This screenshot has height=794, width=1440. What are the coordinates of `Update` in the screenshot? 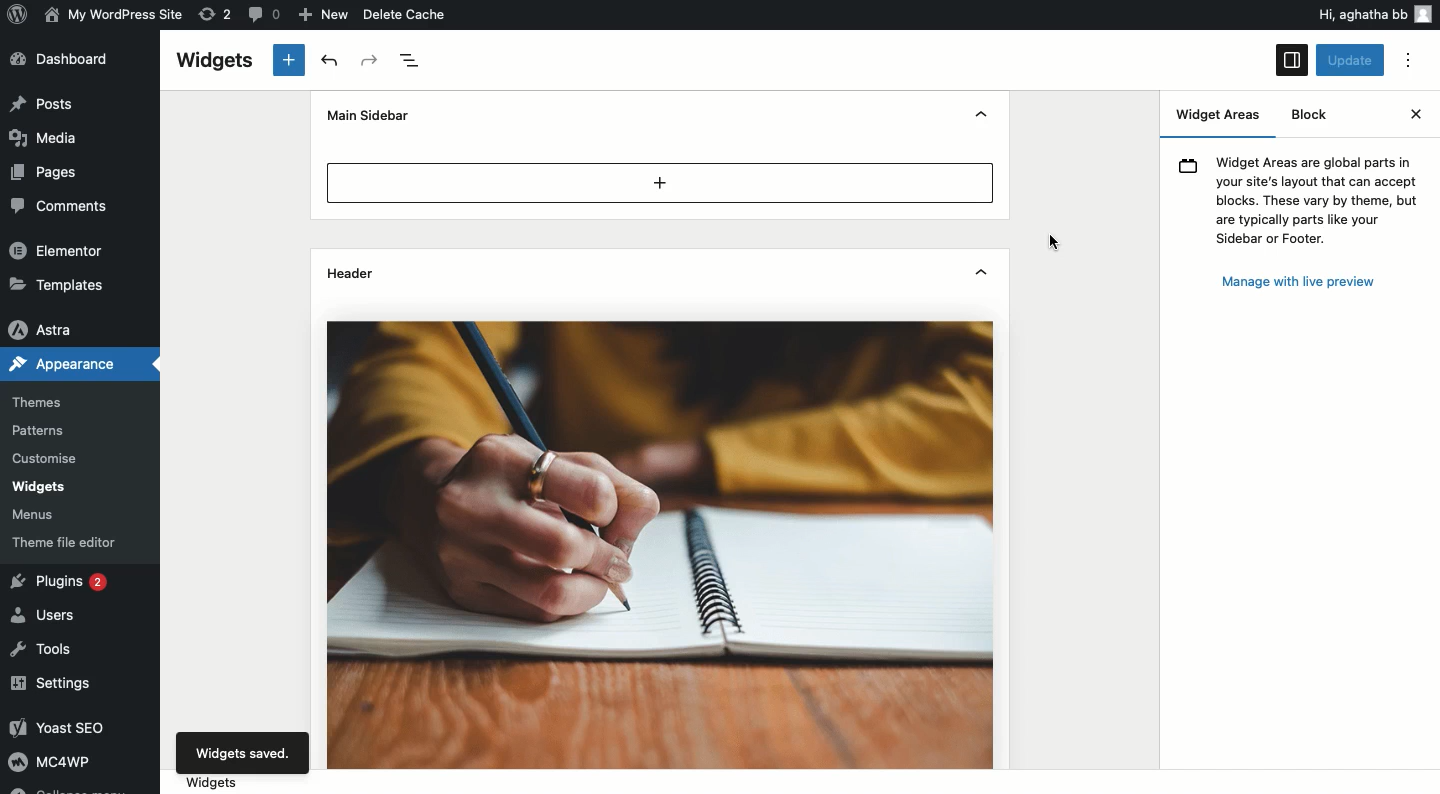 It's located at (1352, 60).